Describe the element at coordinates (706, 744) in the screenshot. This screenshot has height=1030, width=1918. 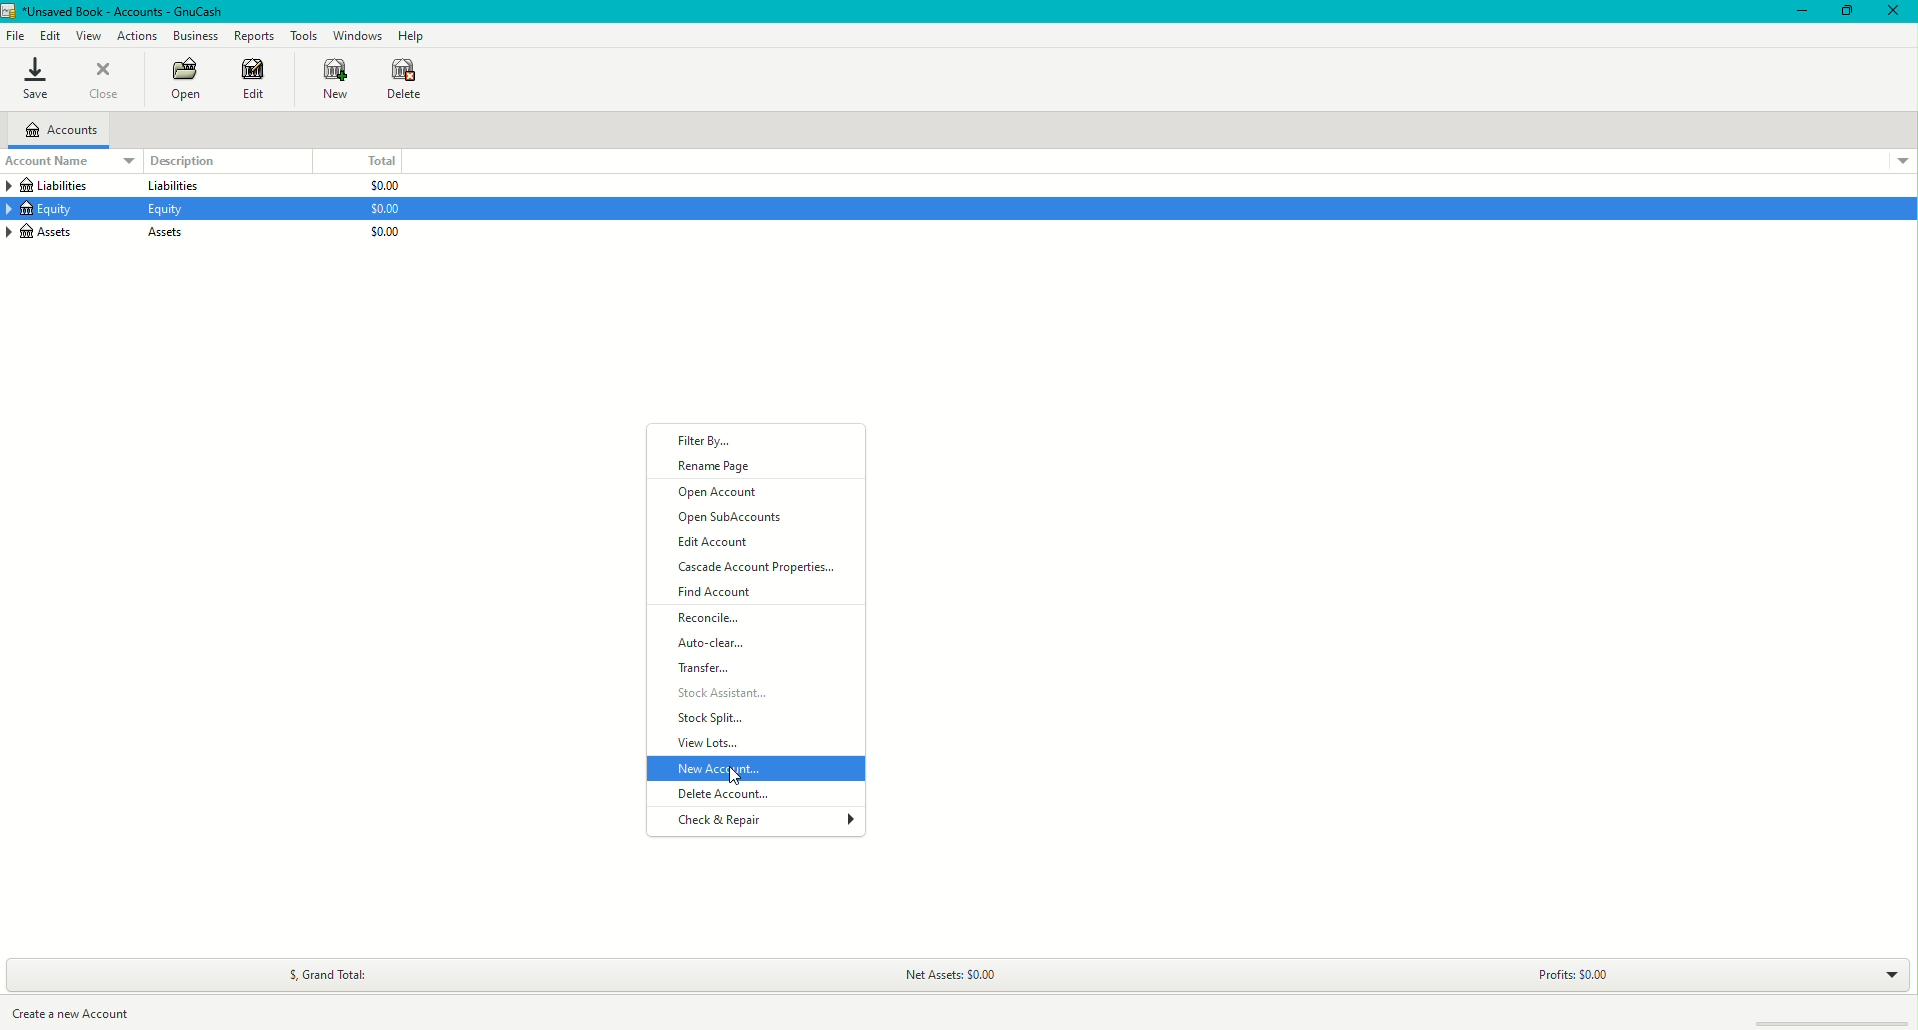
I see `View Lots` at that location.